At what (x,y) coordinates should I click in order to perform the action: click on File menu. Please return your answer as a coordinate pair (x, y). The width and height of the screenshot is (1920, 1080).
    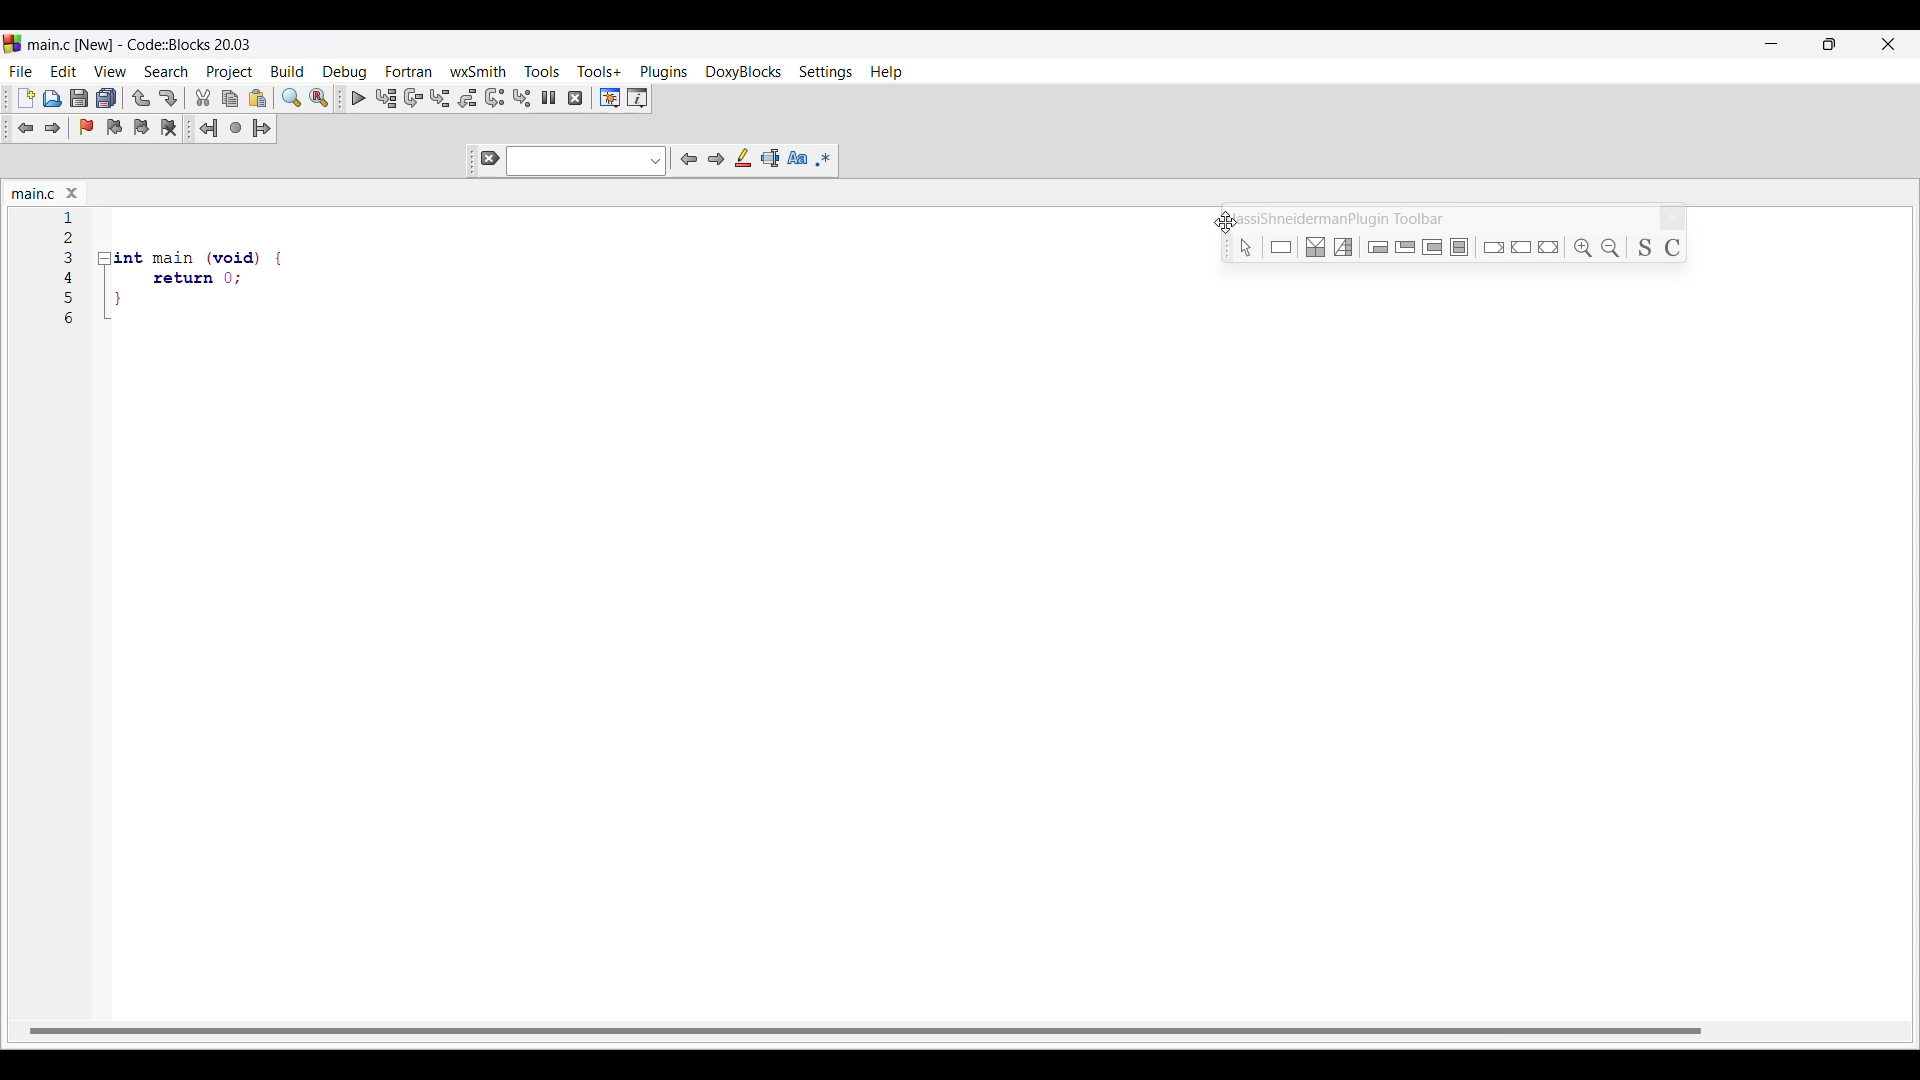
    Looking at the image, I should click on (21, 72).